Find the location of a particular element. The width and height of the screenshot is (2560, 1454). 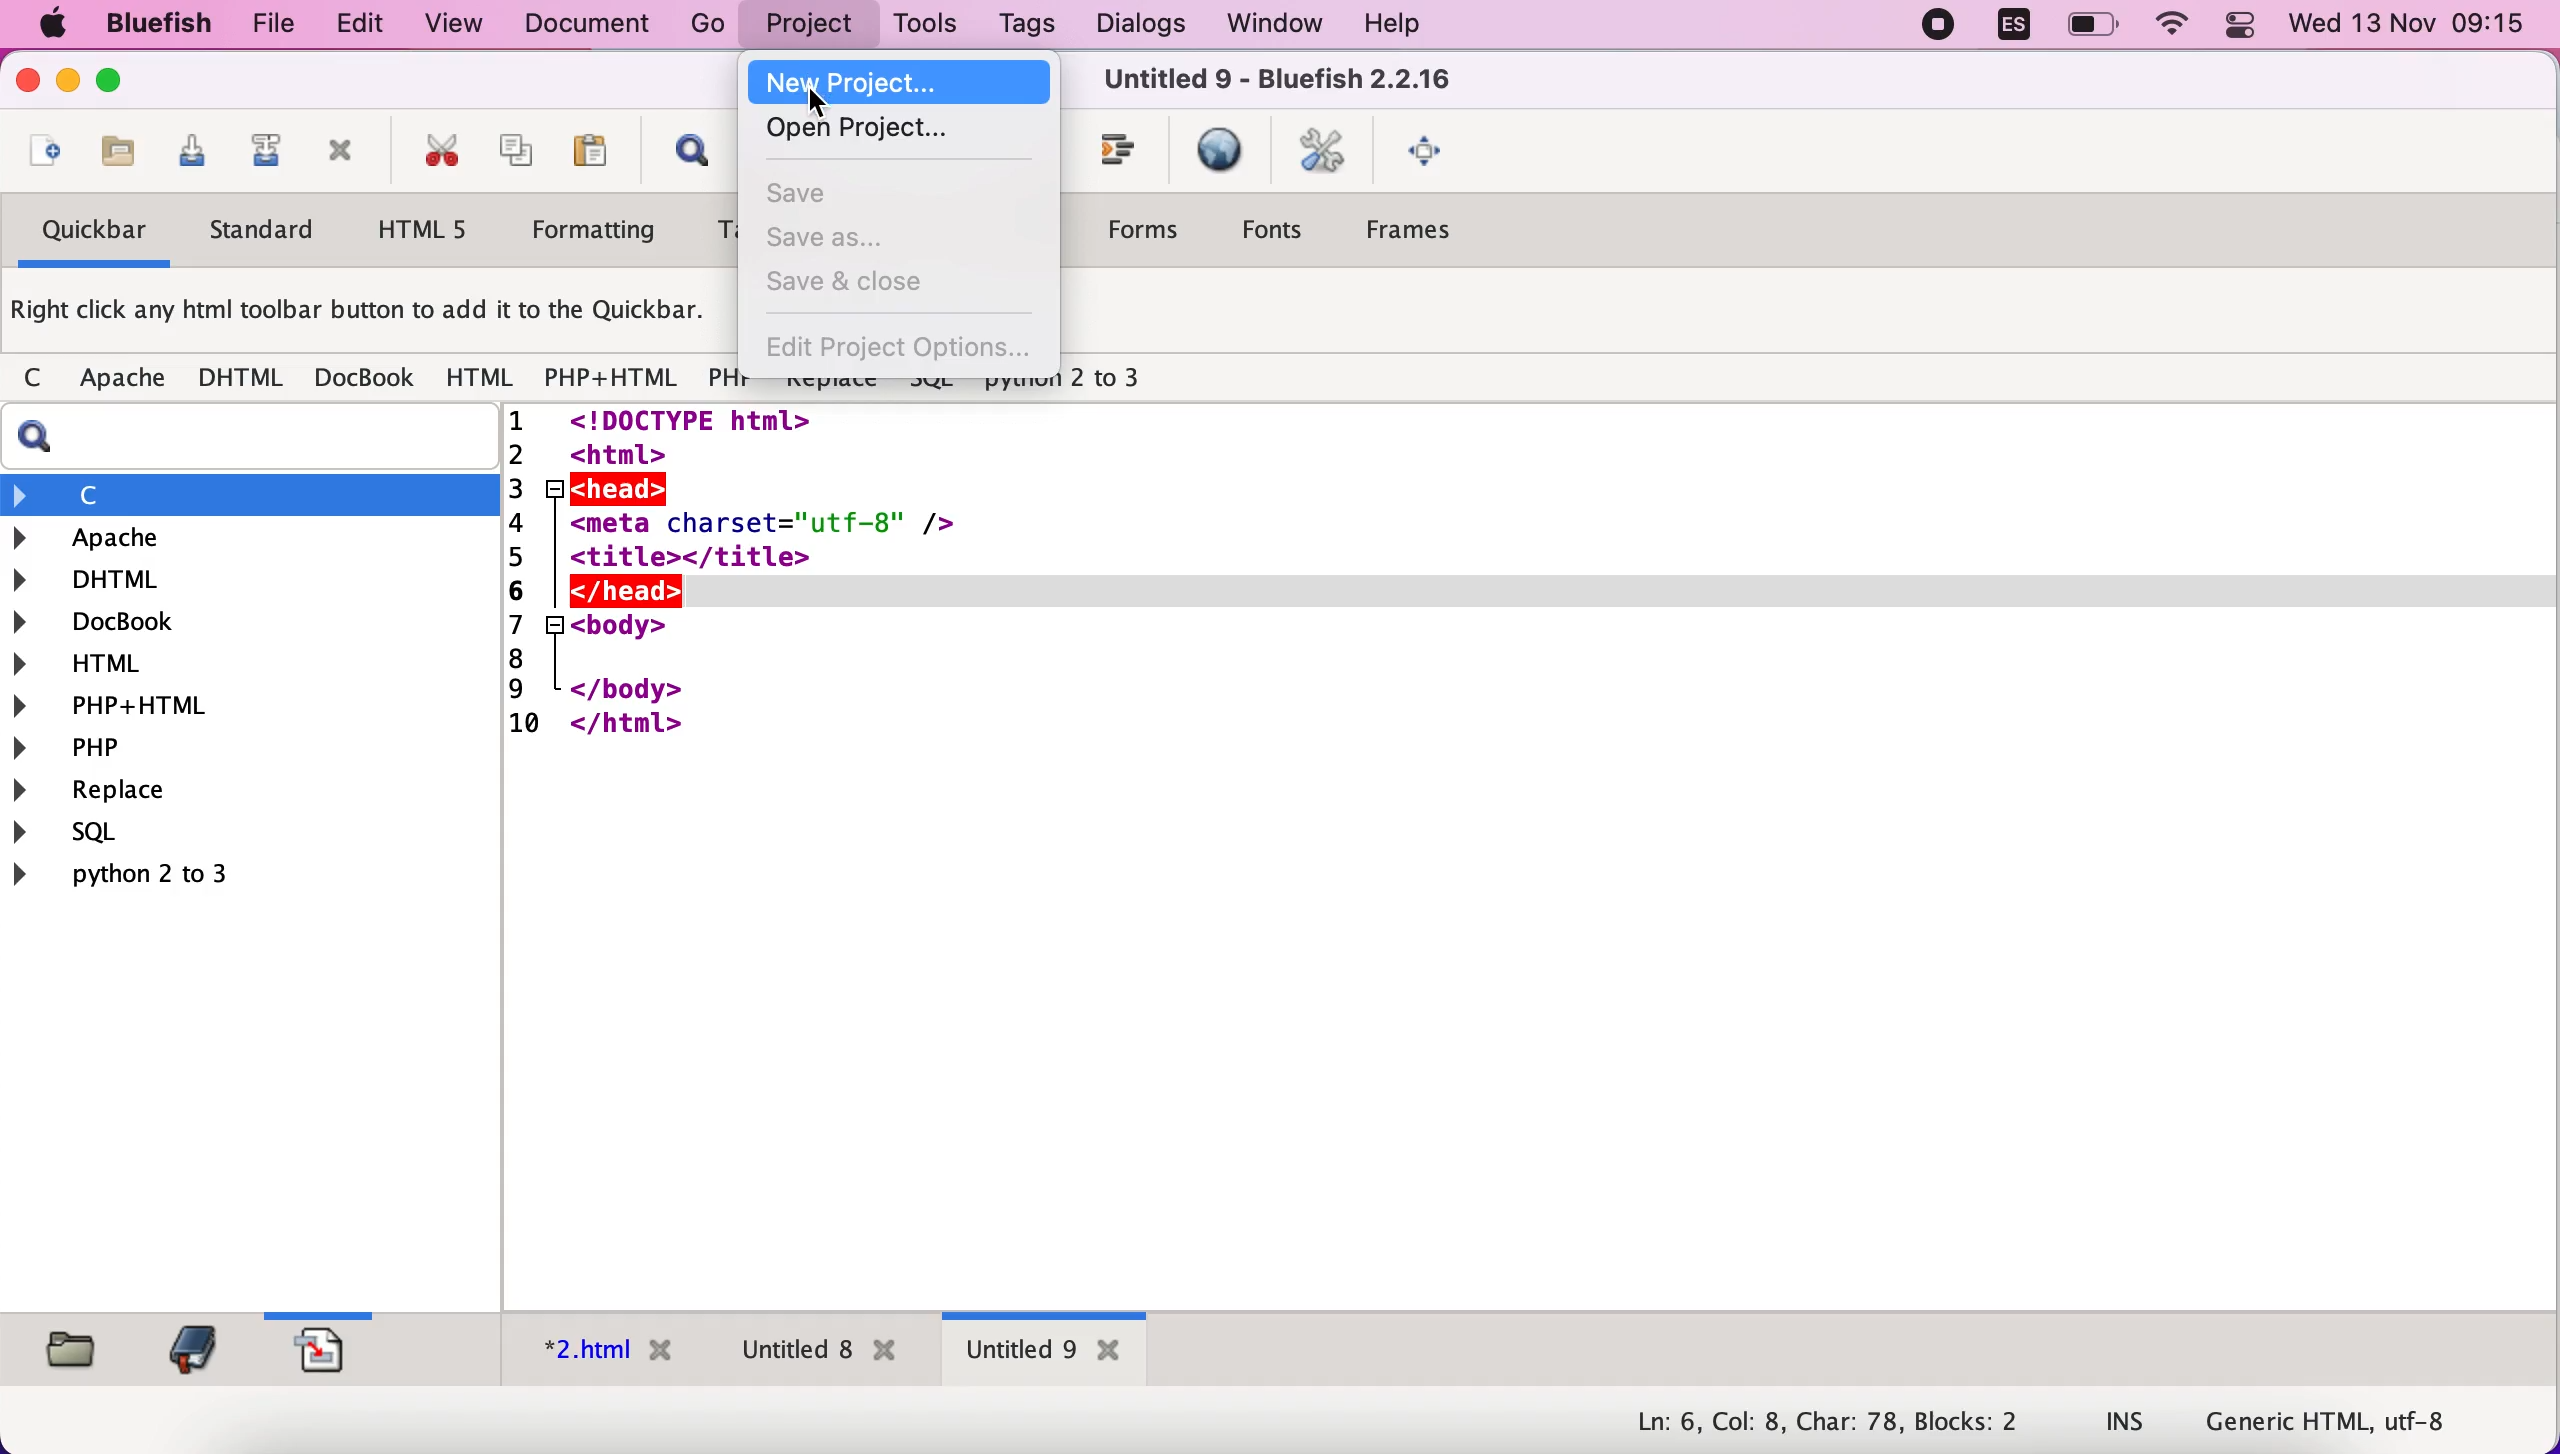

apache is located at coordinates (117, 379).